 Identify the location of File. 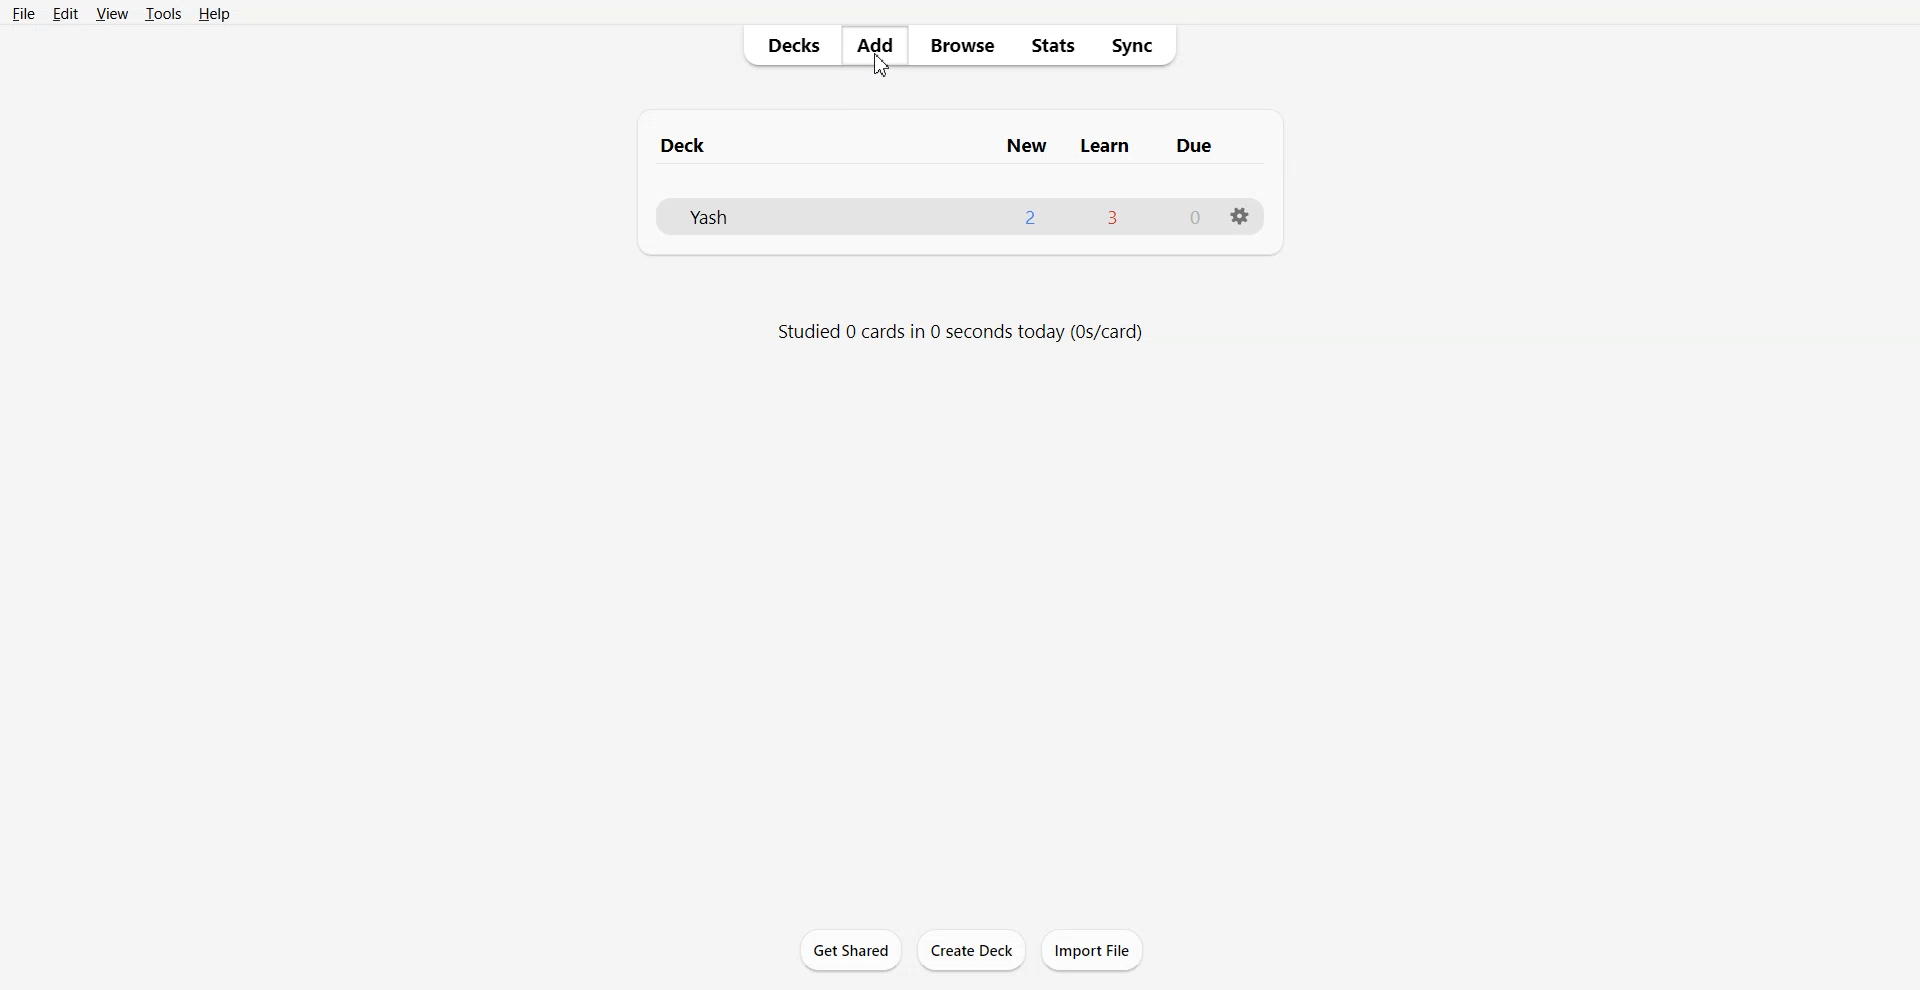
(25, 13).